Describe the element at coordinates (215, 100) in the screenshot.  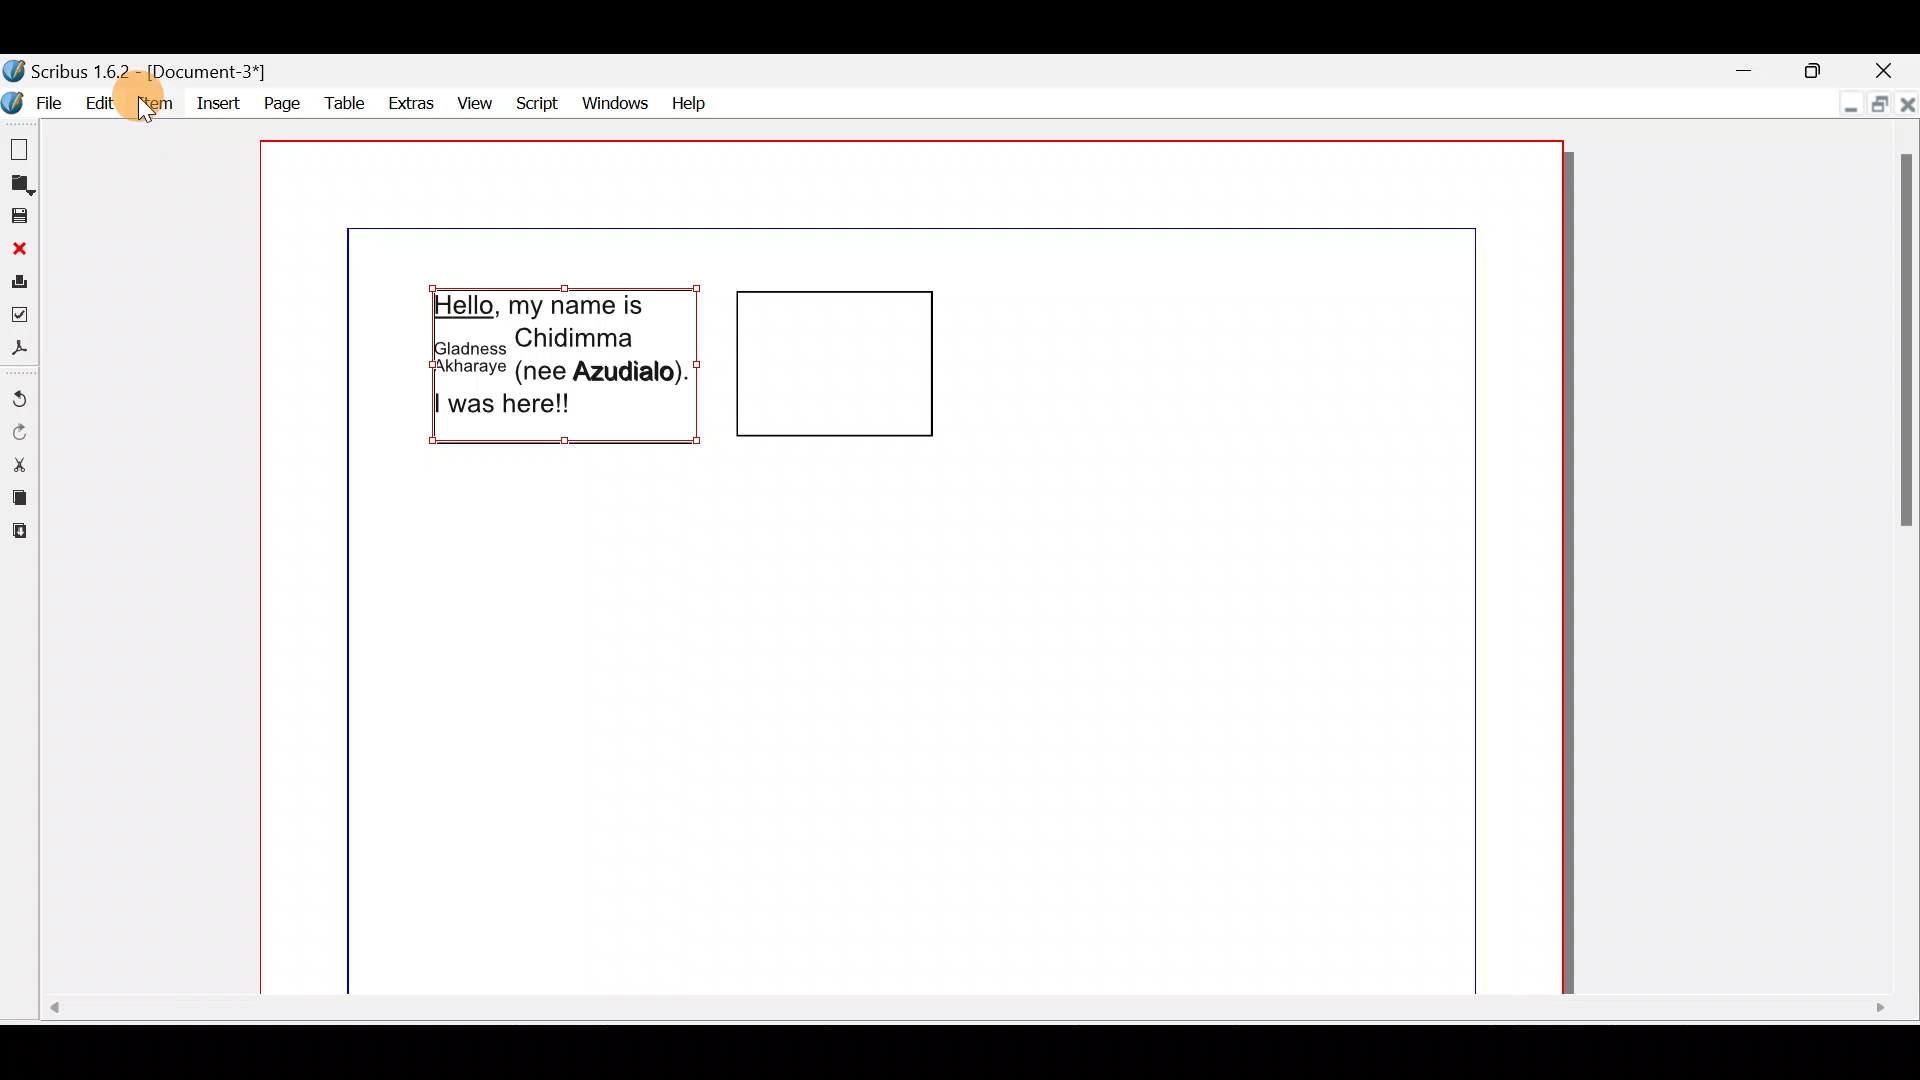
I see `Insert` at that location.